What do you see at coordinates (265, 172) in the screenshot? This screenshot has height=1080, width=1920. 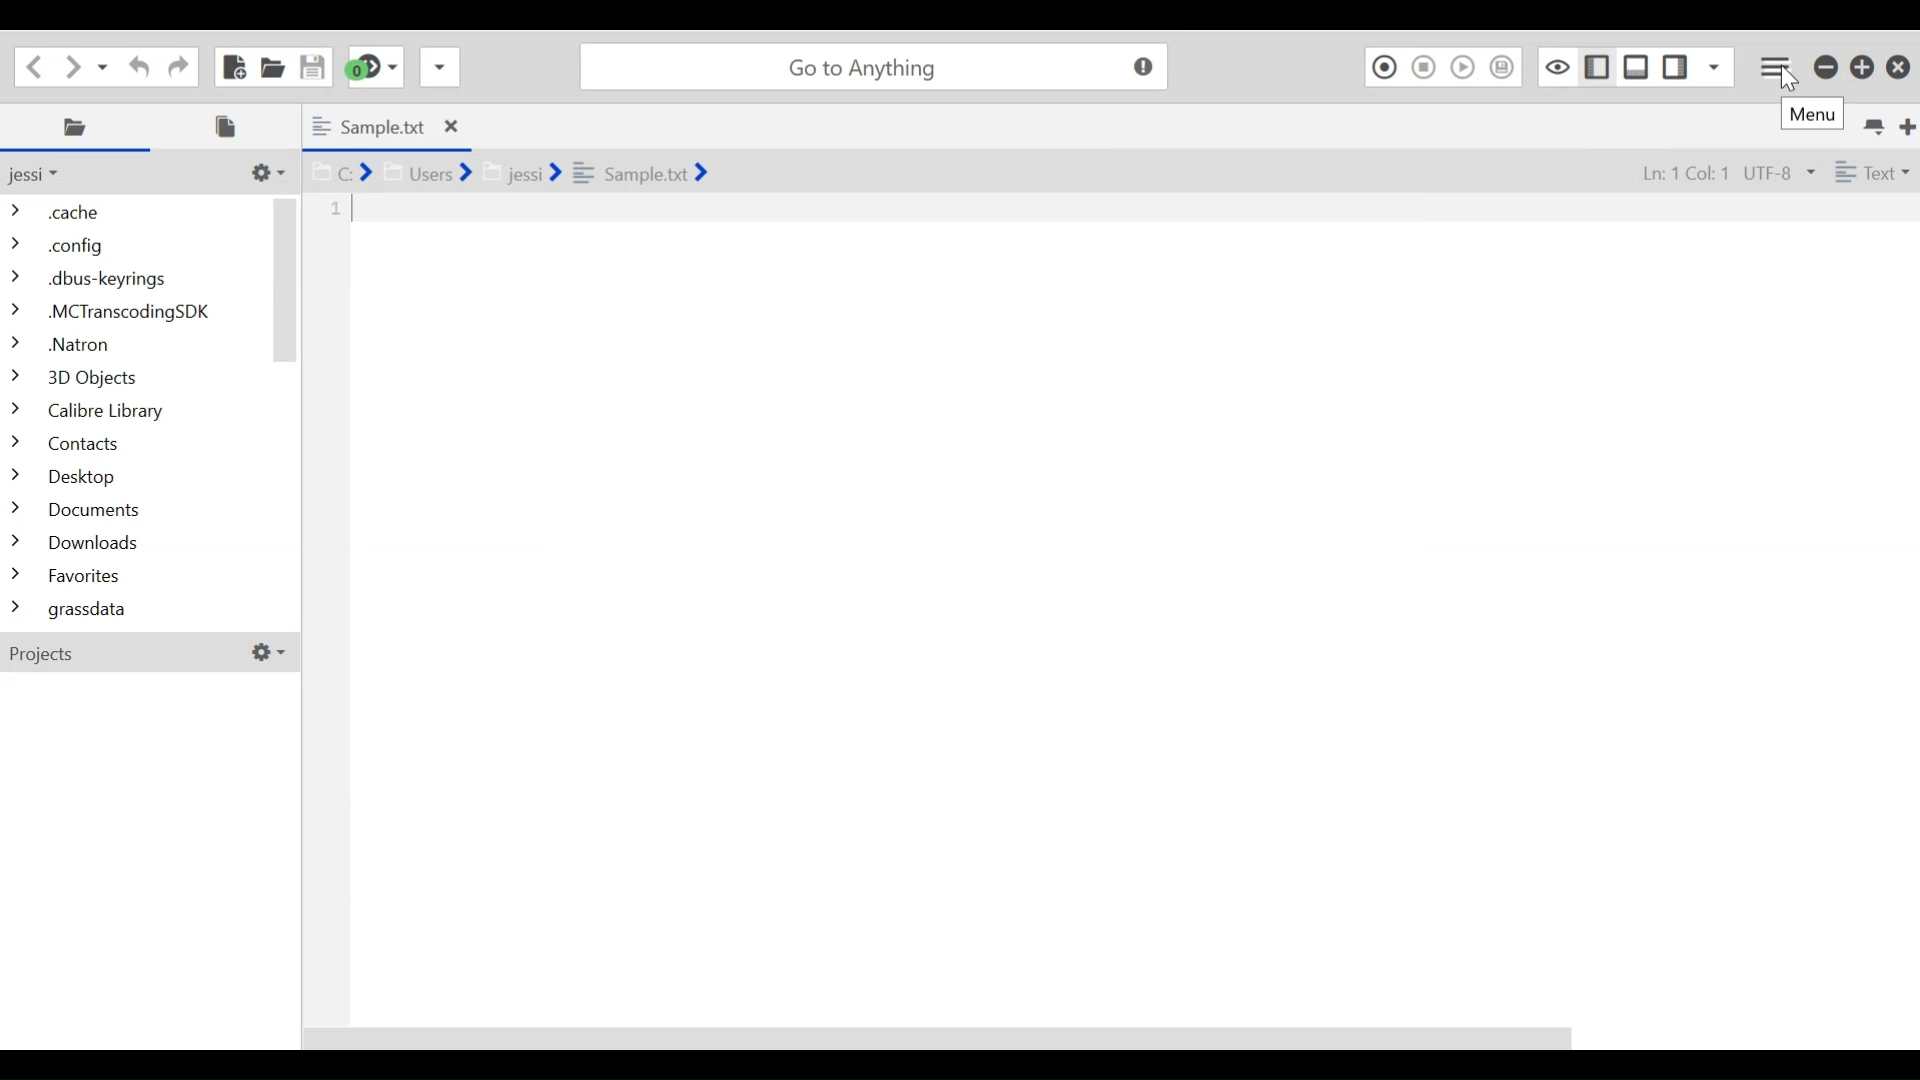 I see `Customize` at bounding box center [265, 172].